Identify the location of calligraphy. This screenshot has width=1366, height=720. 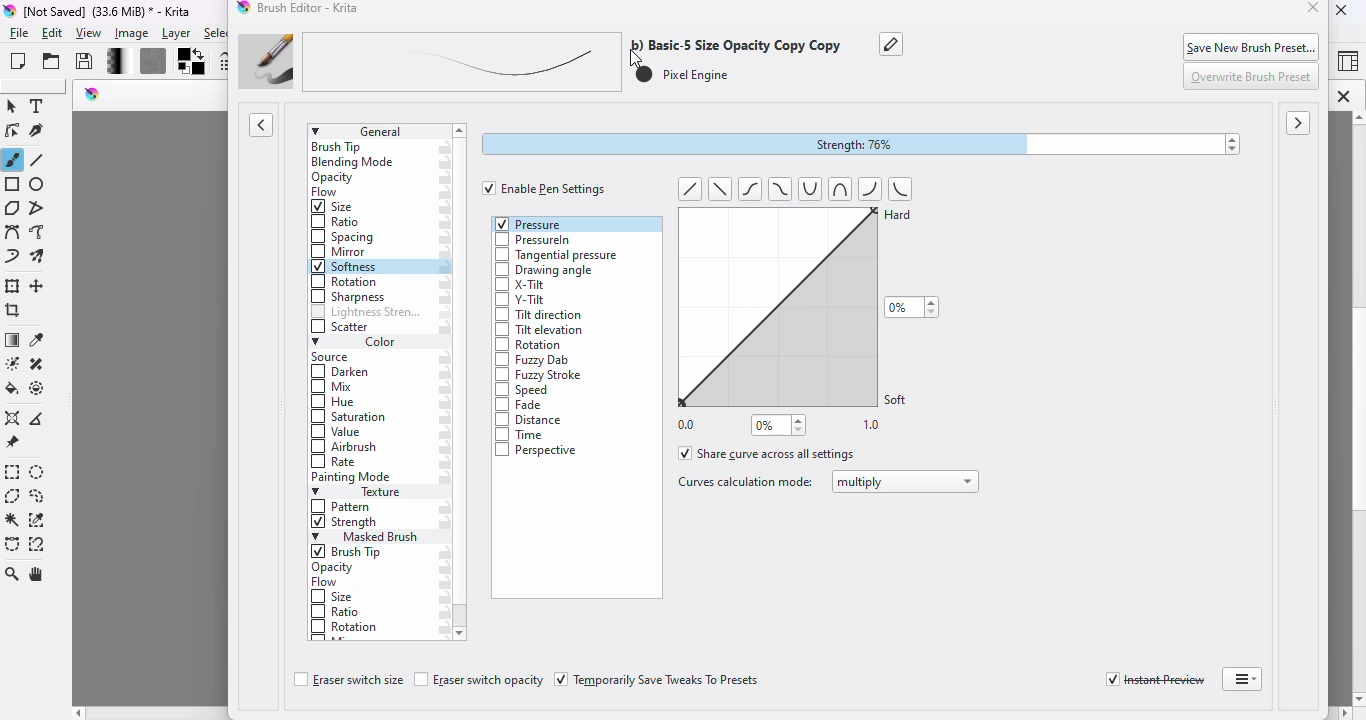
(39, 132).